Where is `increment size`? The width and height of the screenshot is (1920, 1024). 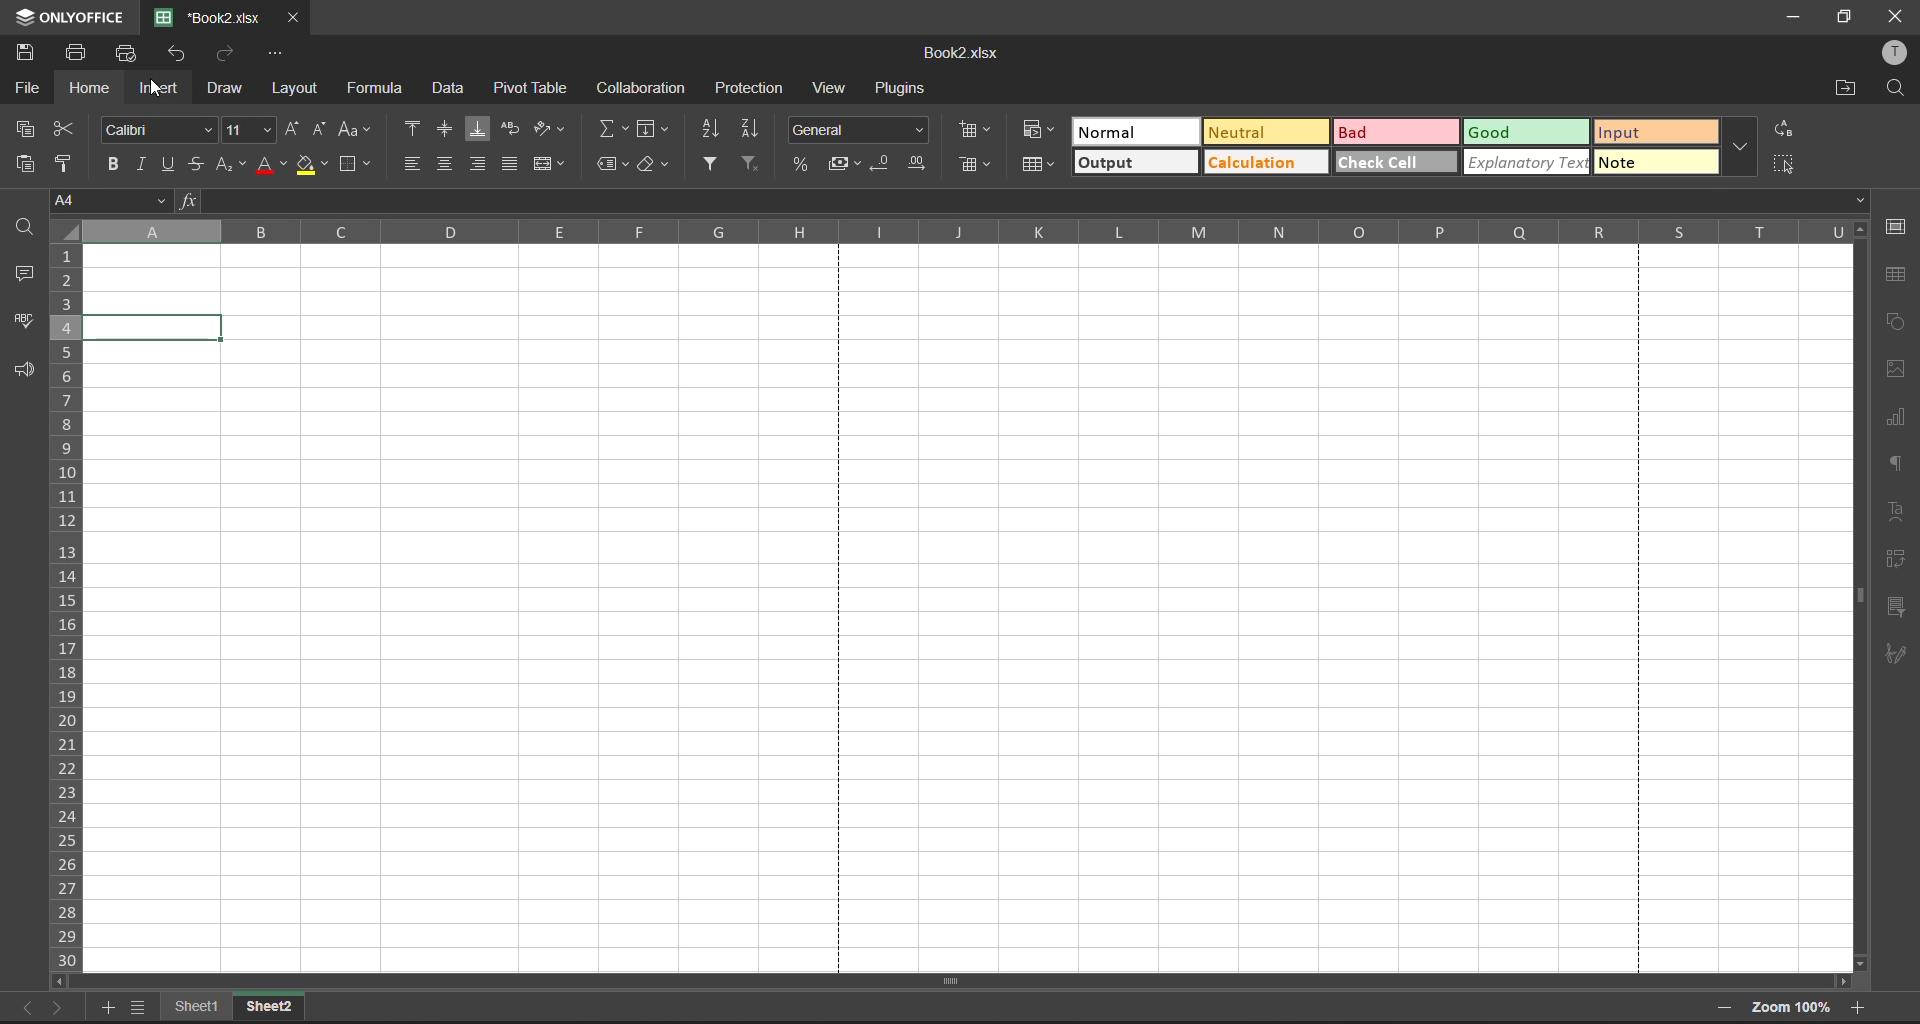 increment size is located at coordinates (291, 129).